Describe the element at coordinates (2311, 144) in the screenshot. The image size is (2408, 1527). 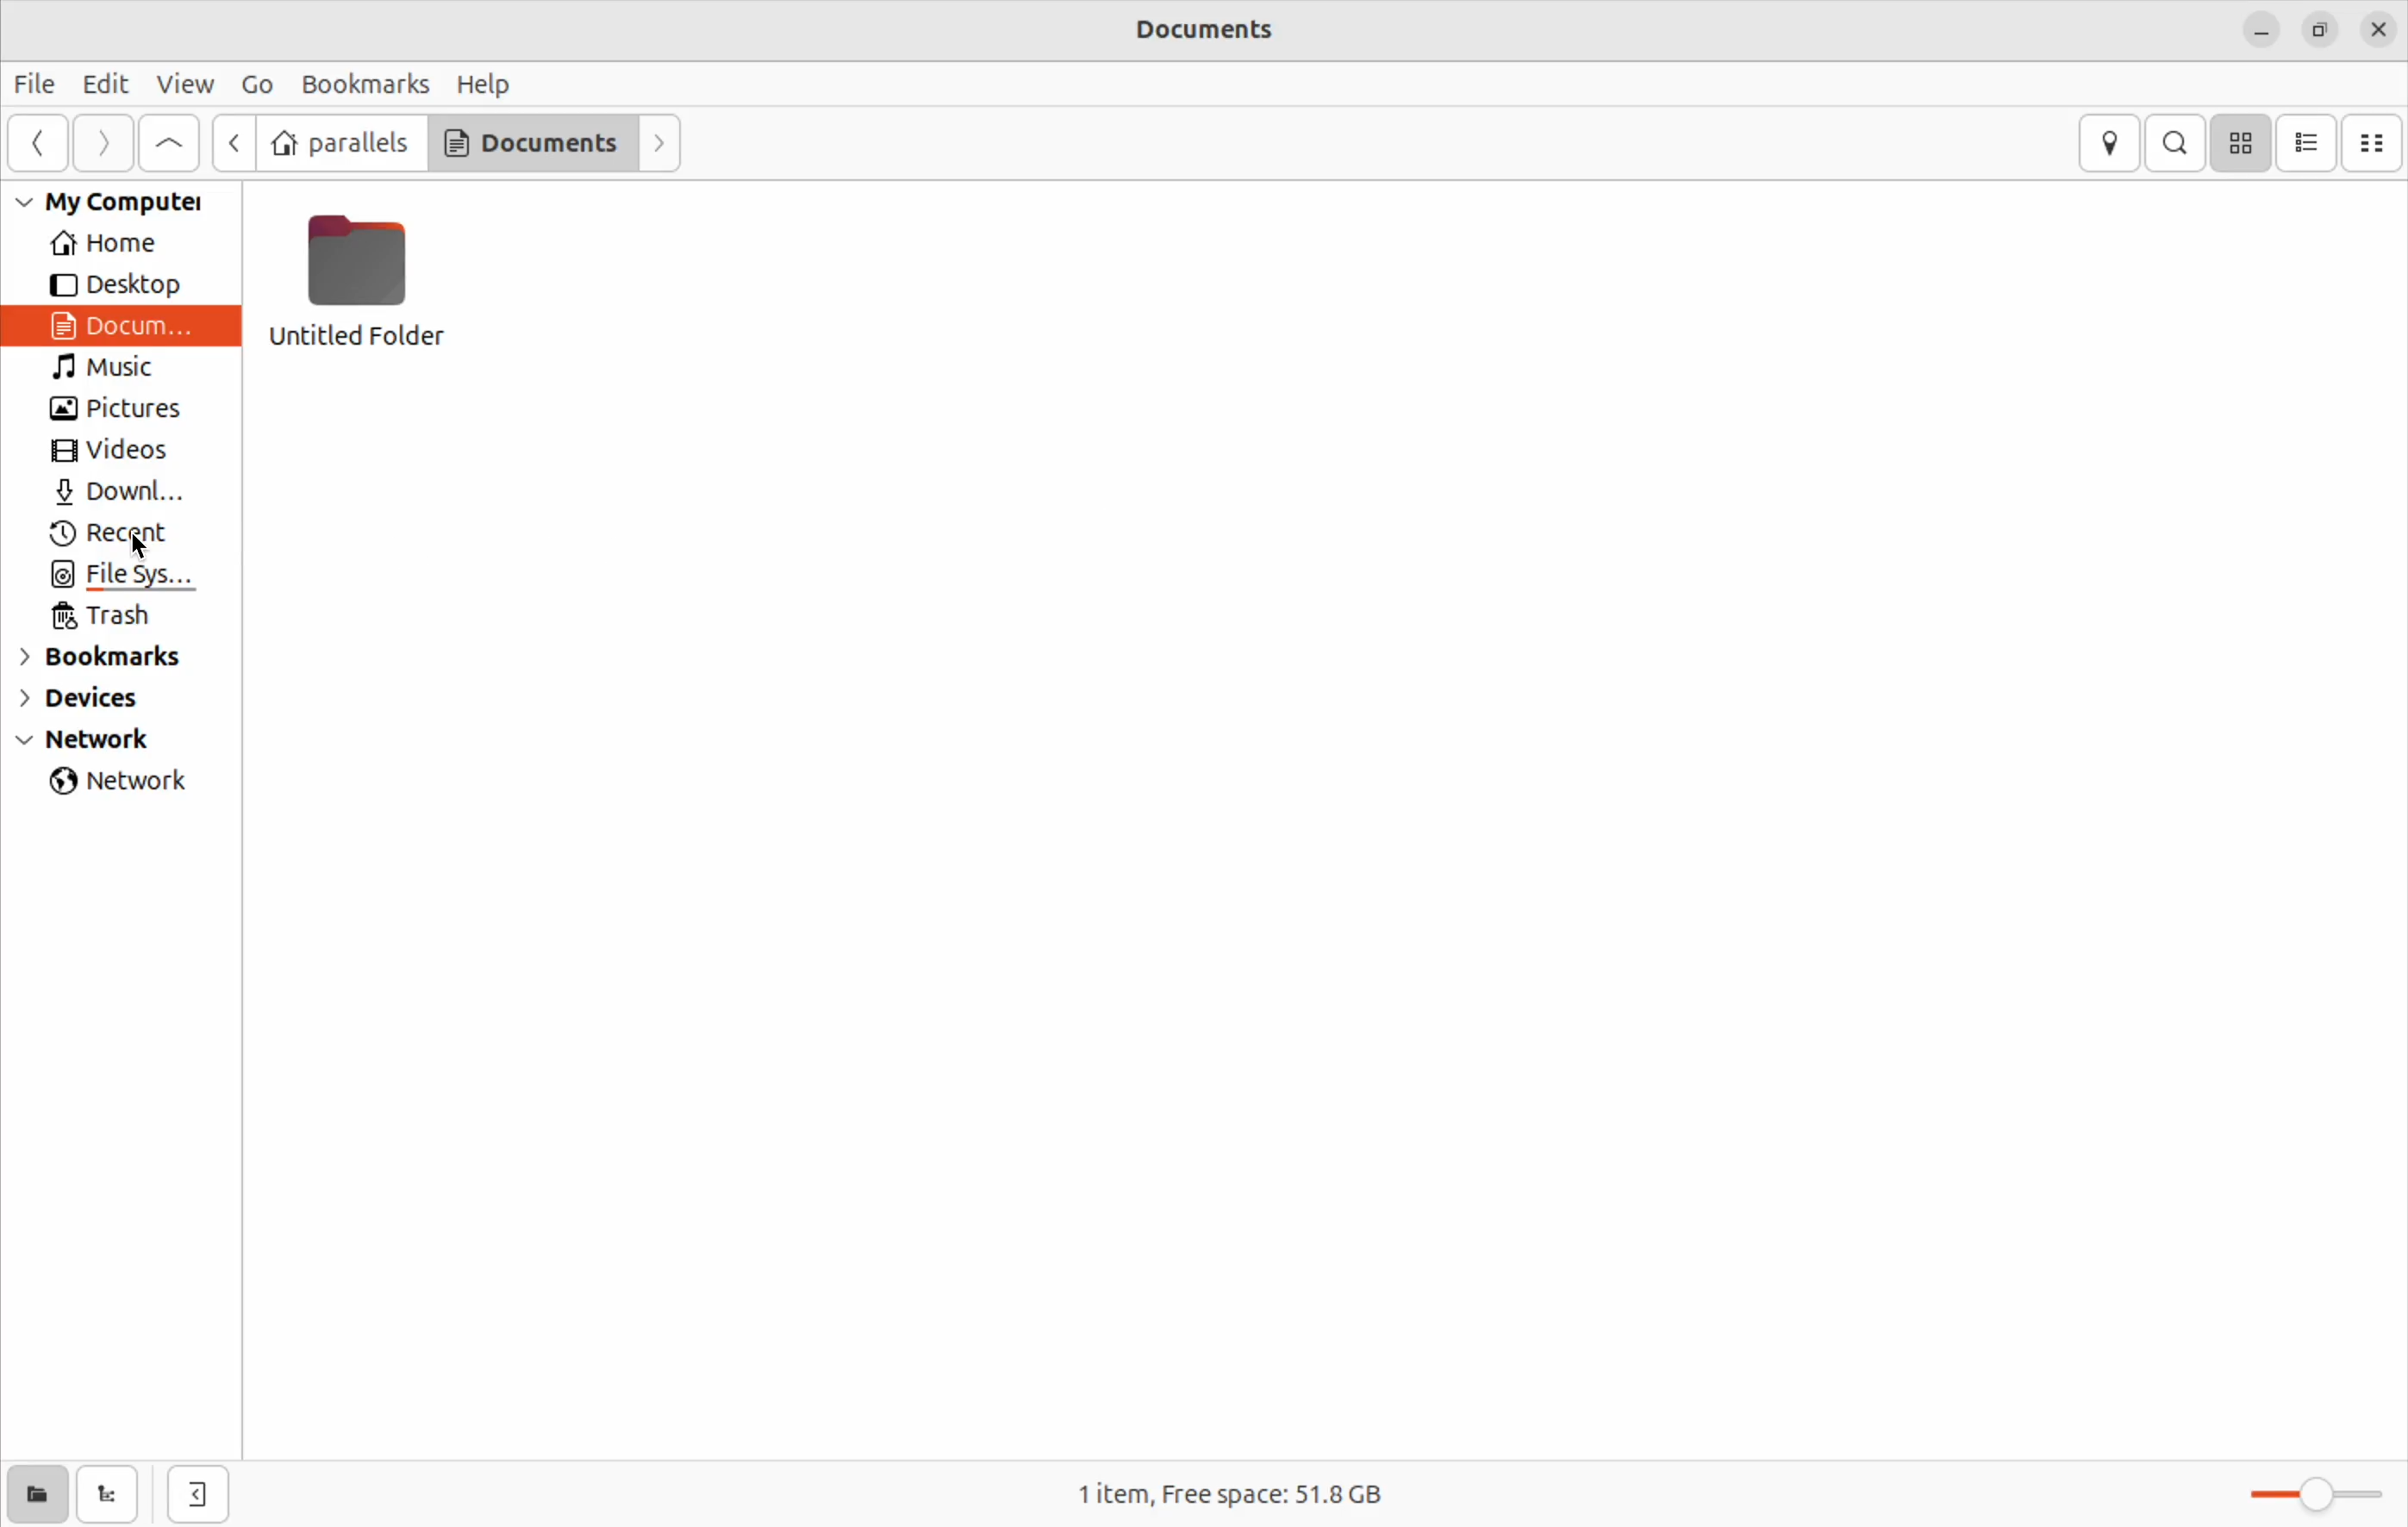
I see `list view` at that location.